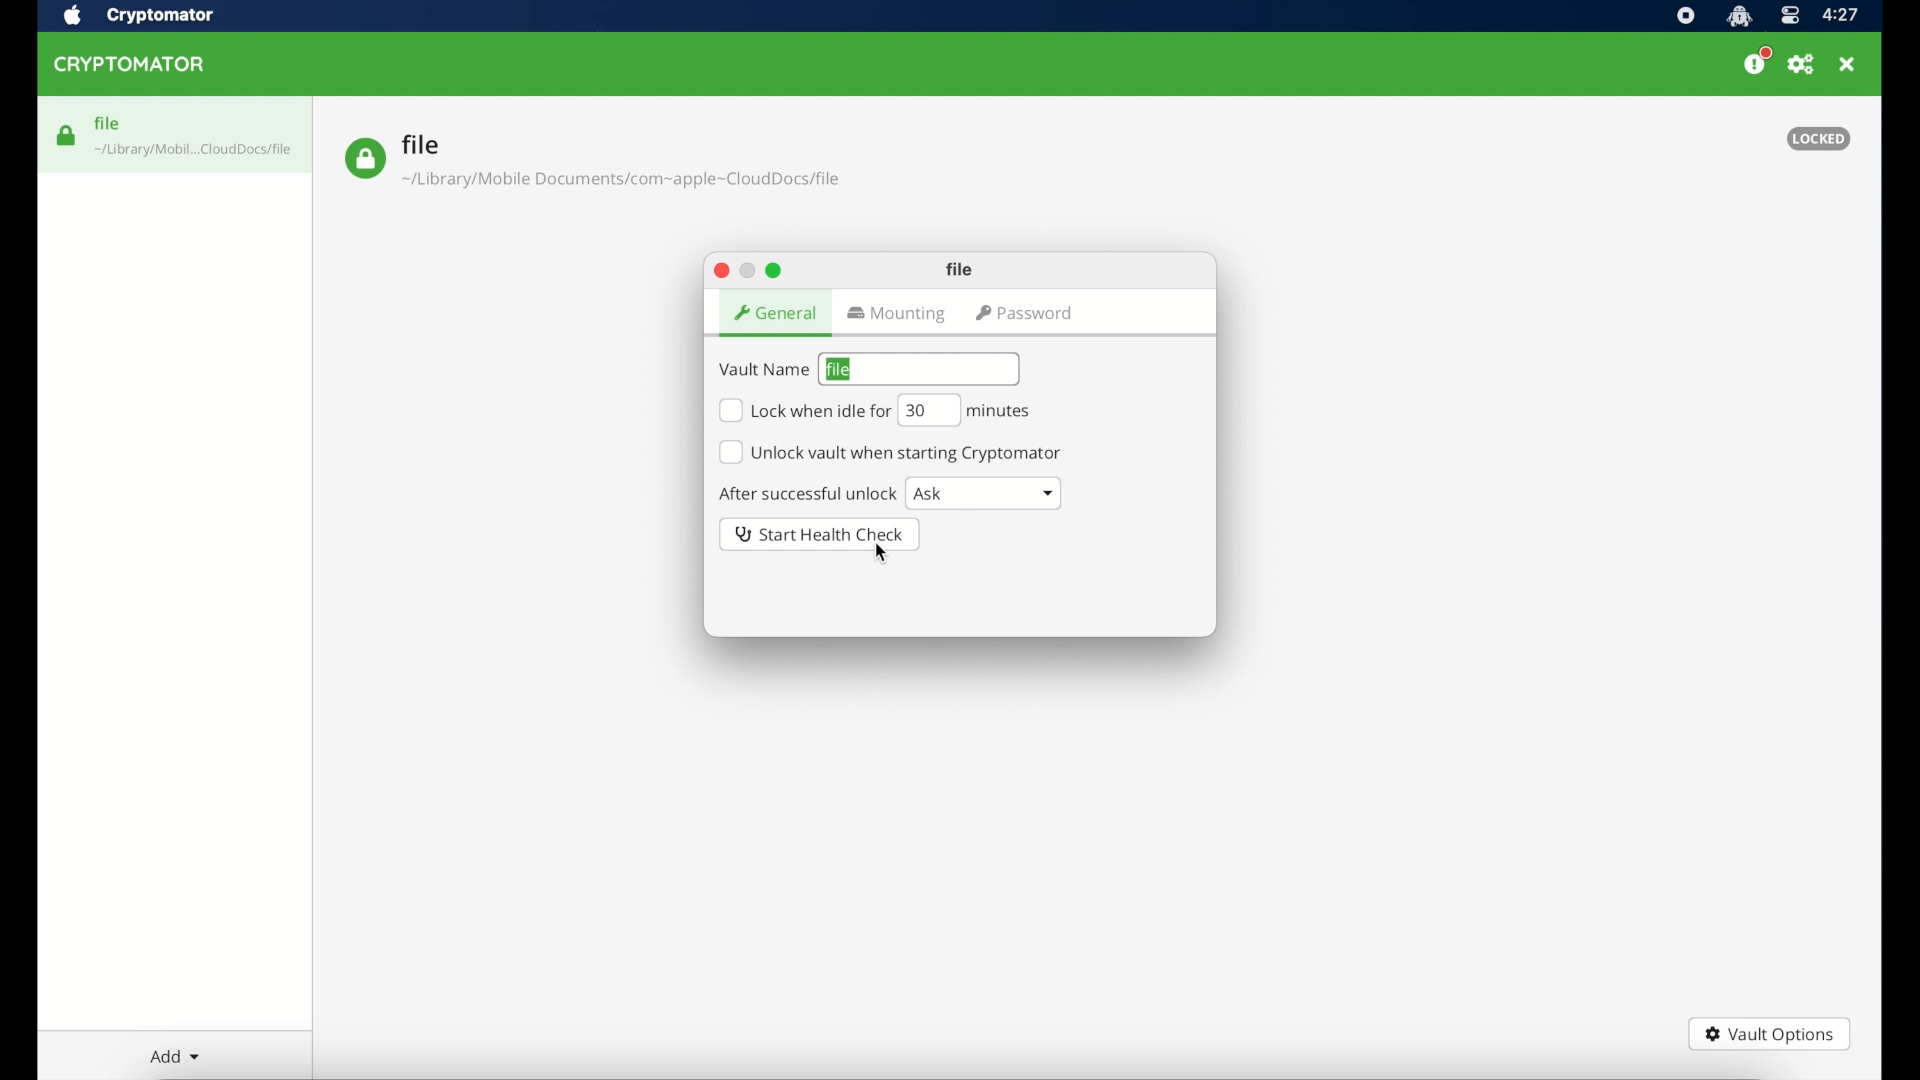 The width and height of the screenshot is (1920, 1080). What do you see at coordinates (774, 313) in the screenshot?
I see `general` at bounding box center [774, 313].